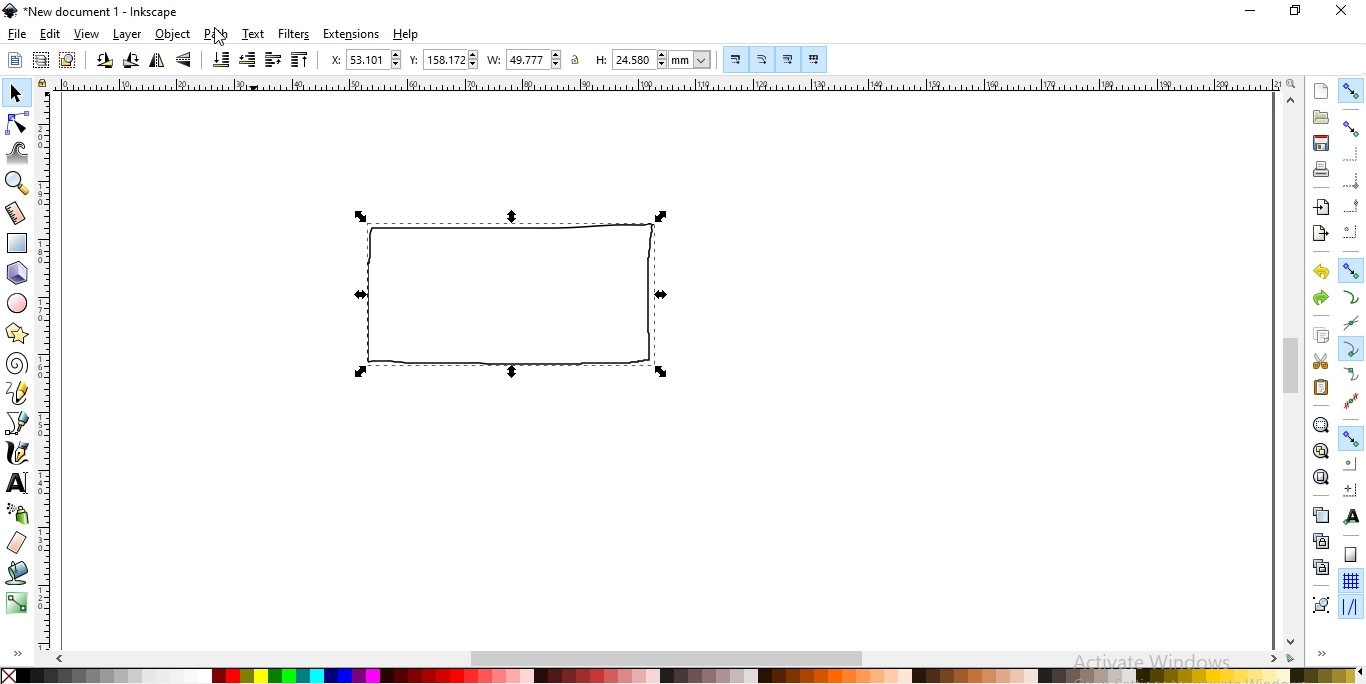  Describe the element at coordinates (14, 62) in the screenshot. I see `select all objects or all nodes` at that location.